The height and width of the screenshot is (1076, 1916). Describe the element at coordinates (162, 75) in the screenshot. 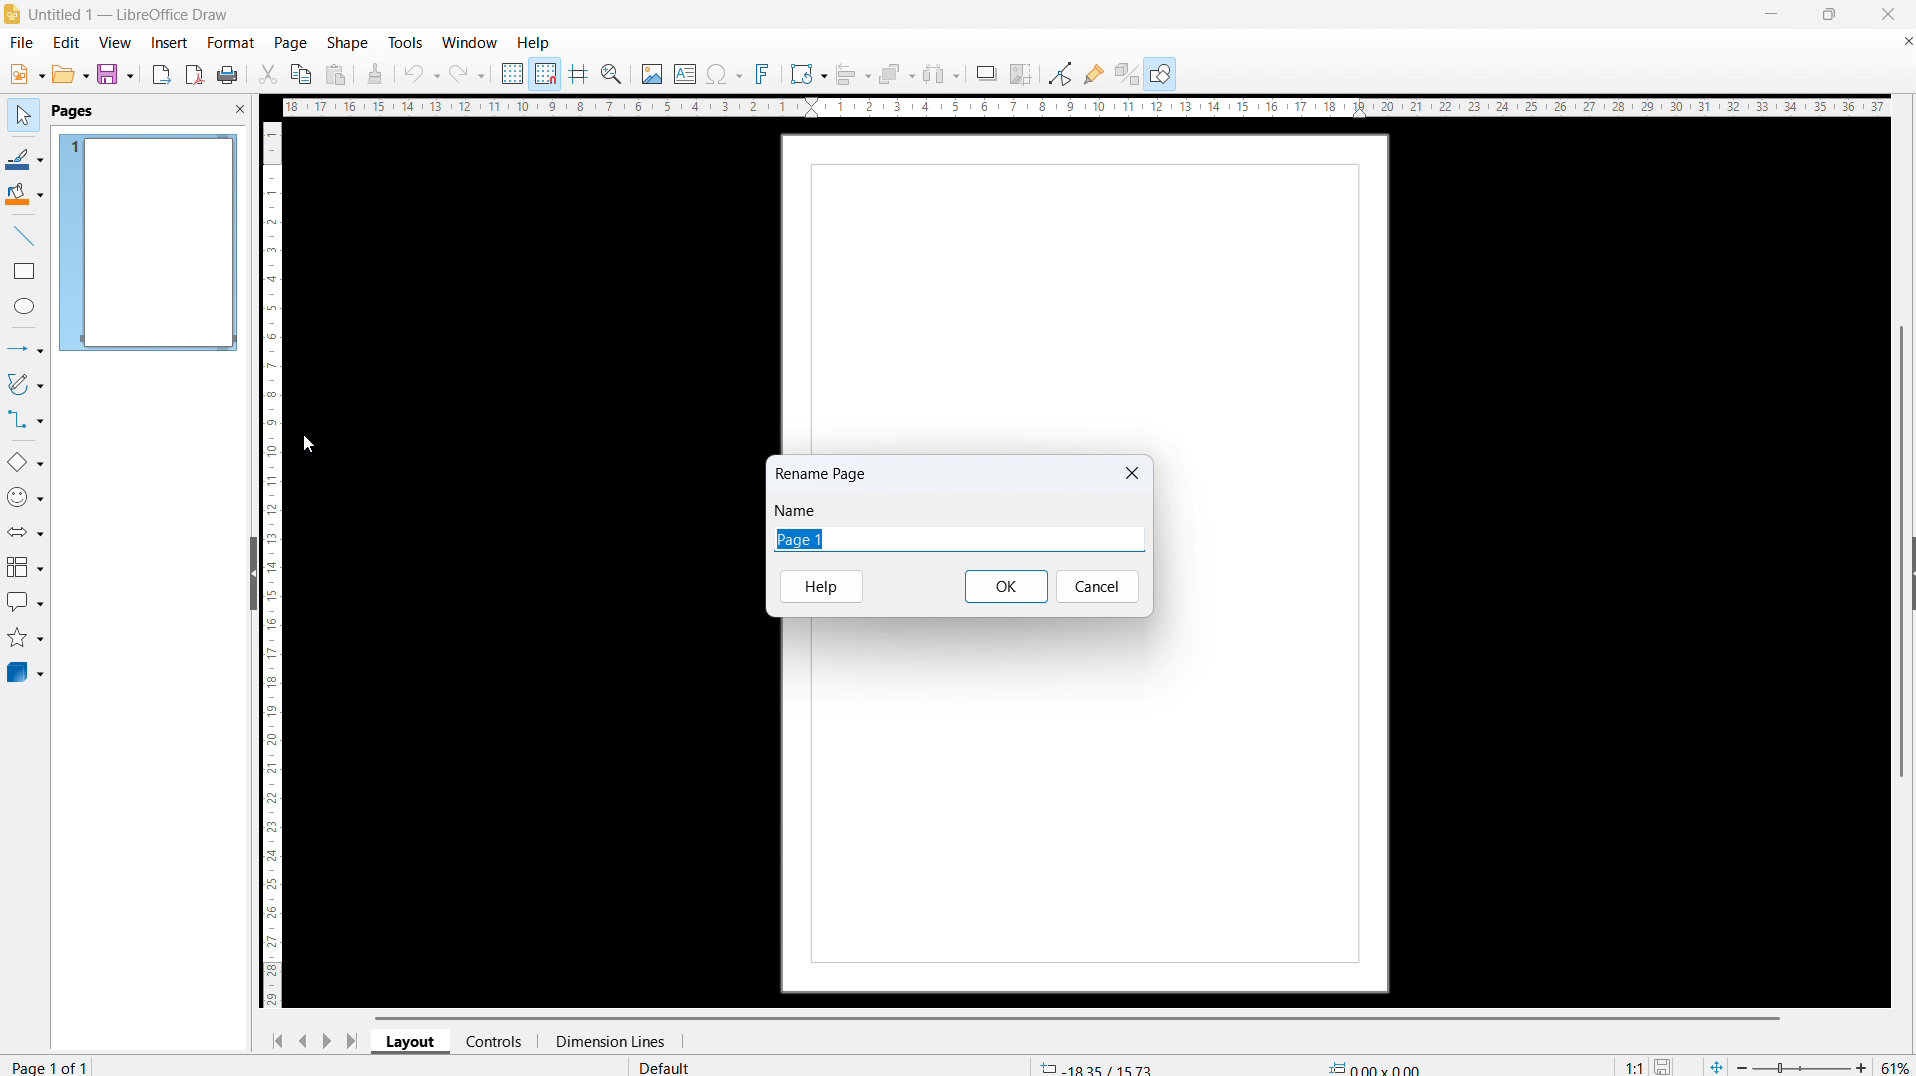

I see `export` at that location.